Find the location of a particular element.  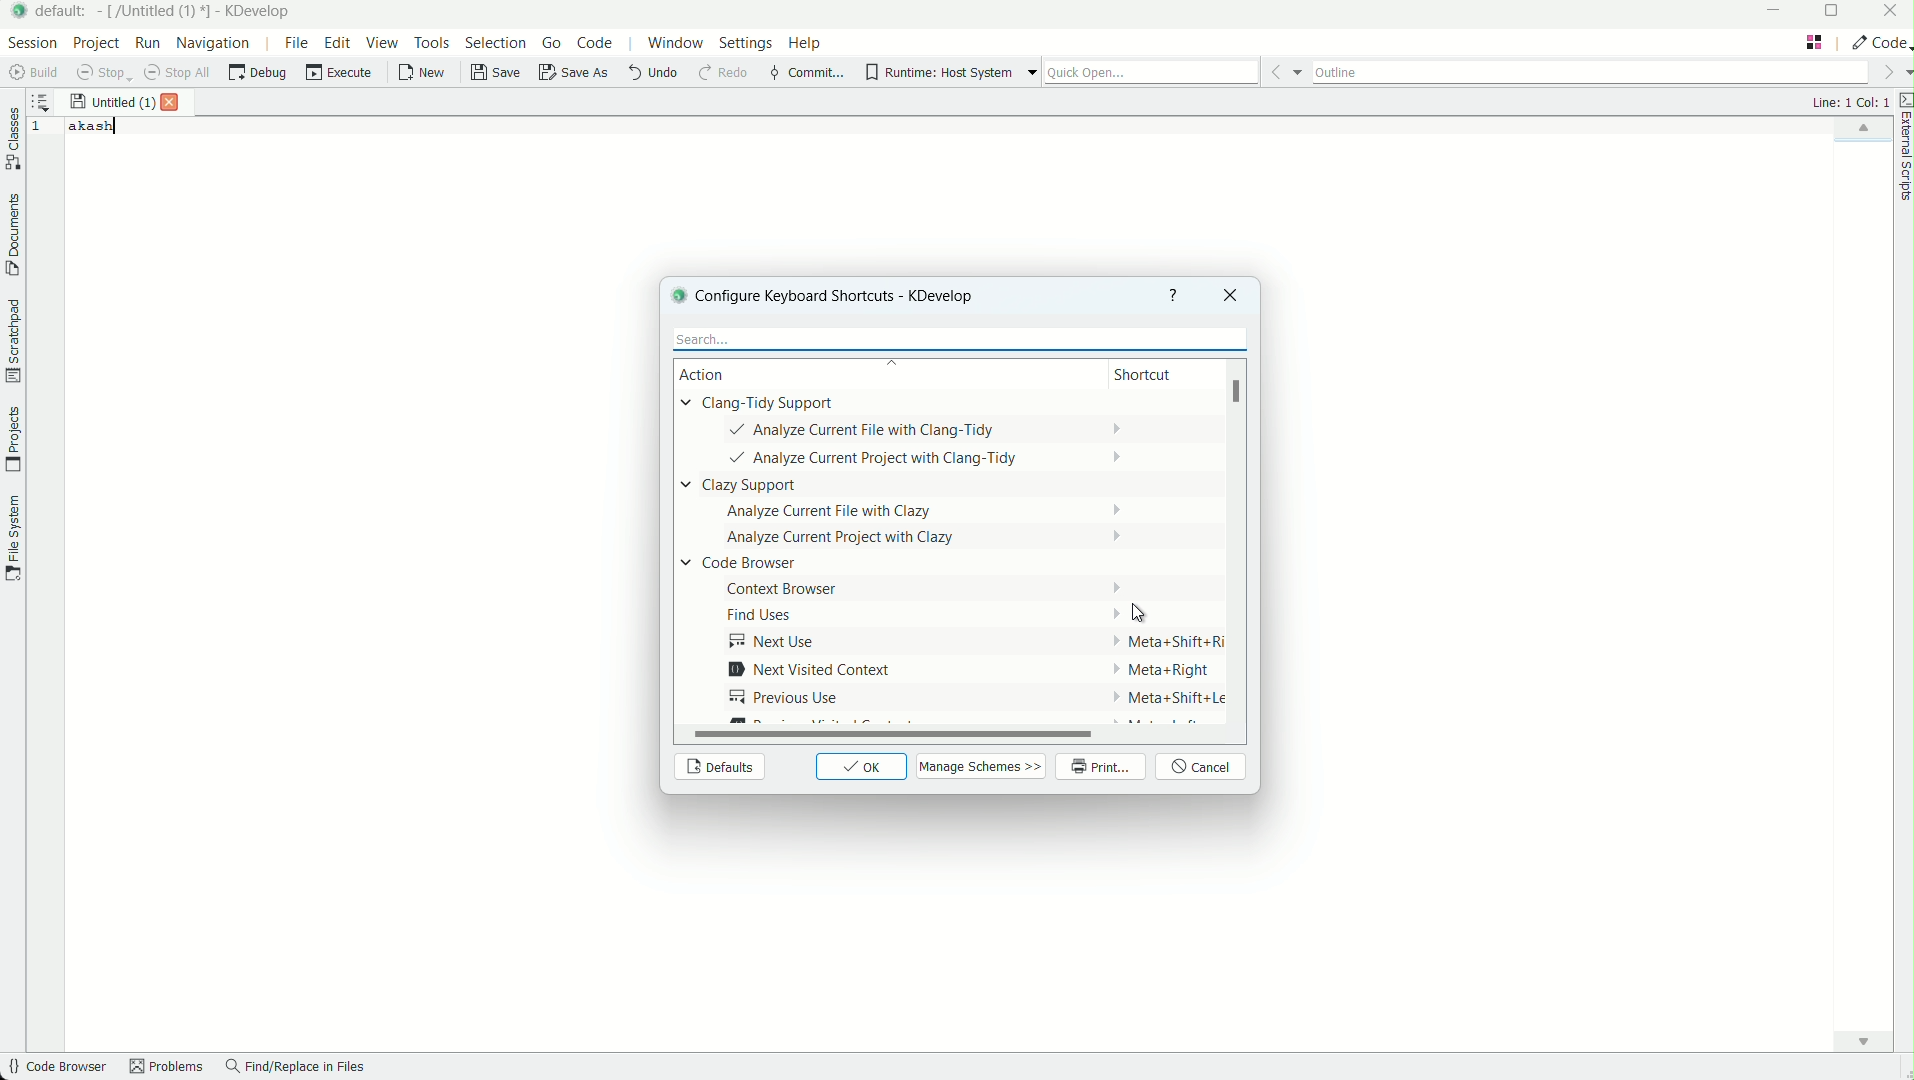

file name is located at coordinates (112, 103).